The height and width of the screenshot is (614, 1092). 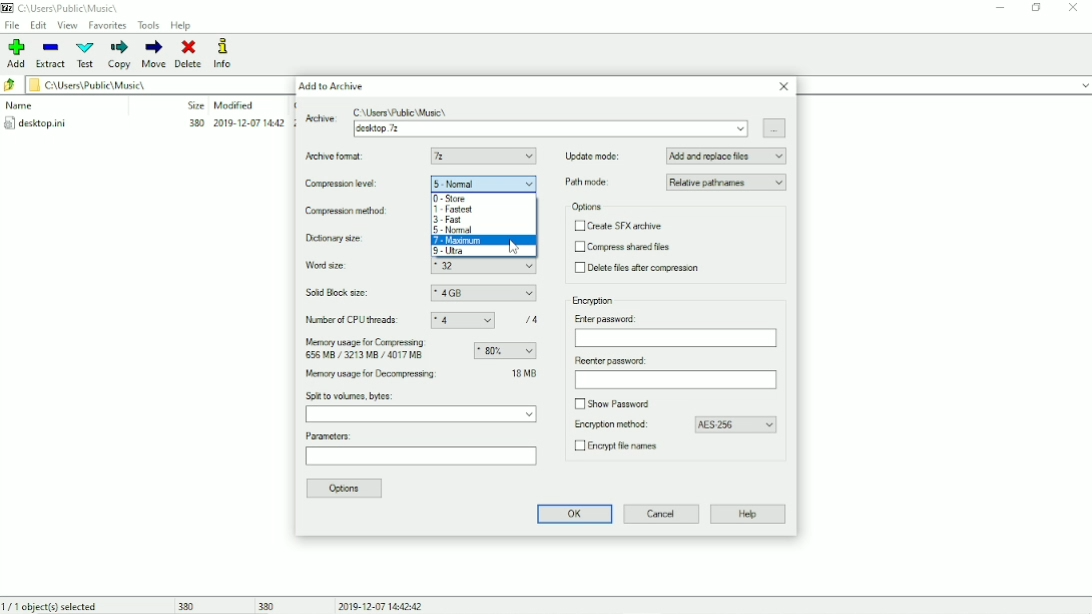 What do you see at coordinates (505, 351) in the screenshot?
I see `Memory usage for compressing` at bounding box center [505, 351].